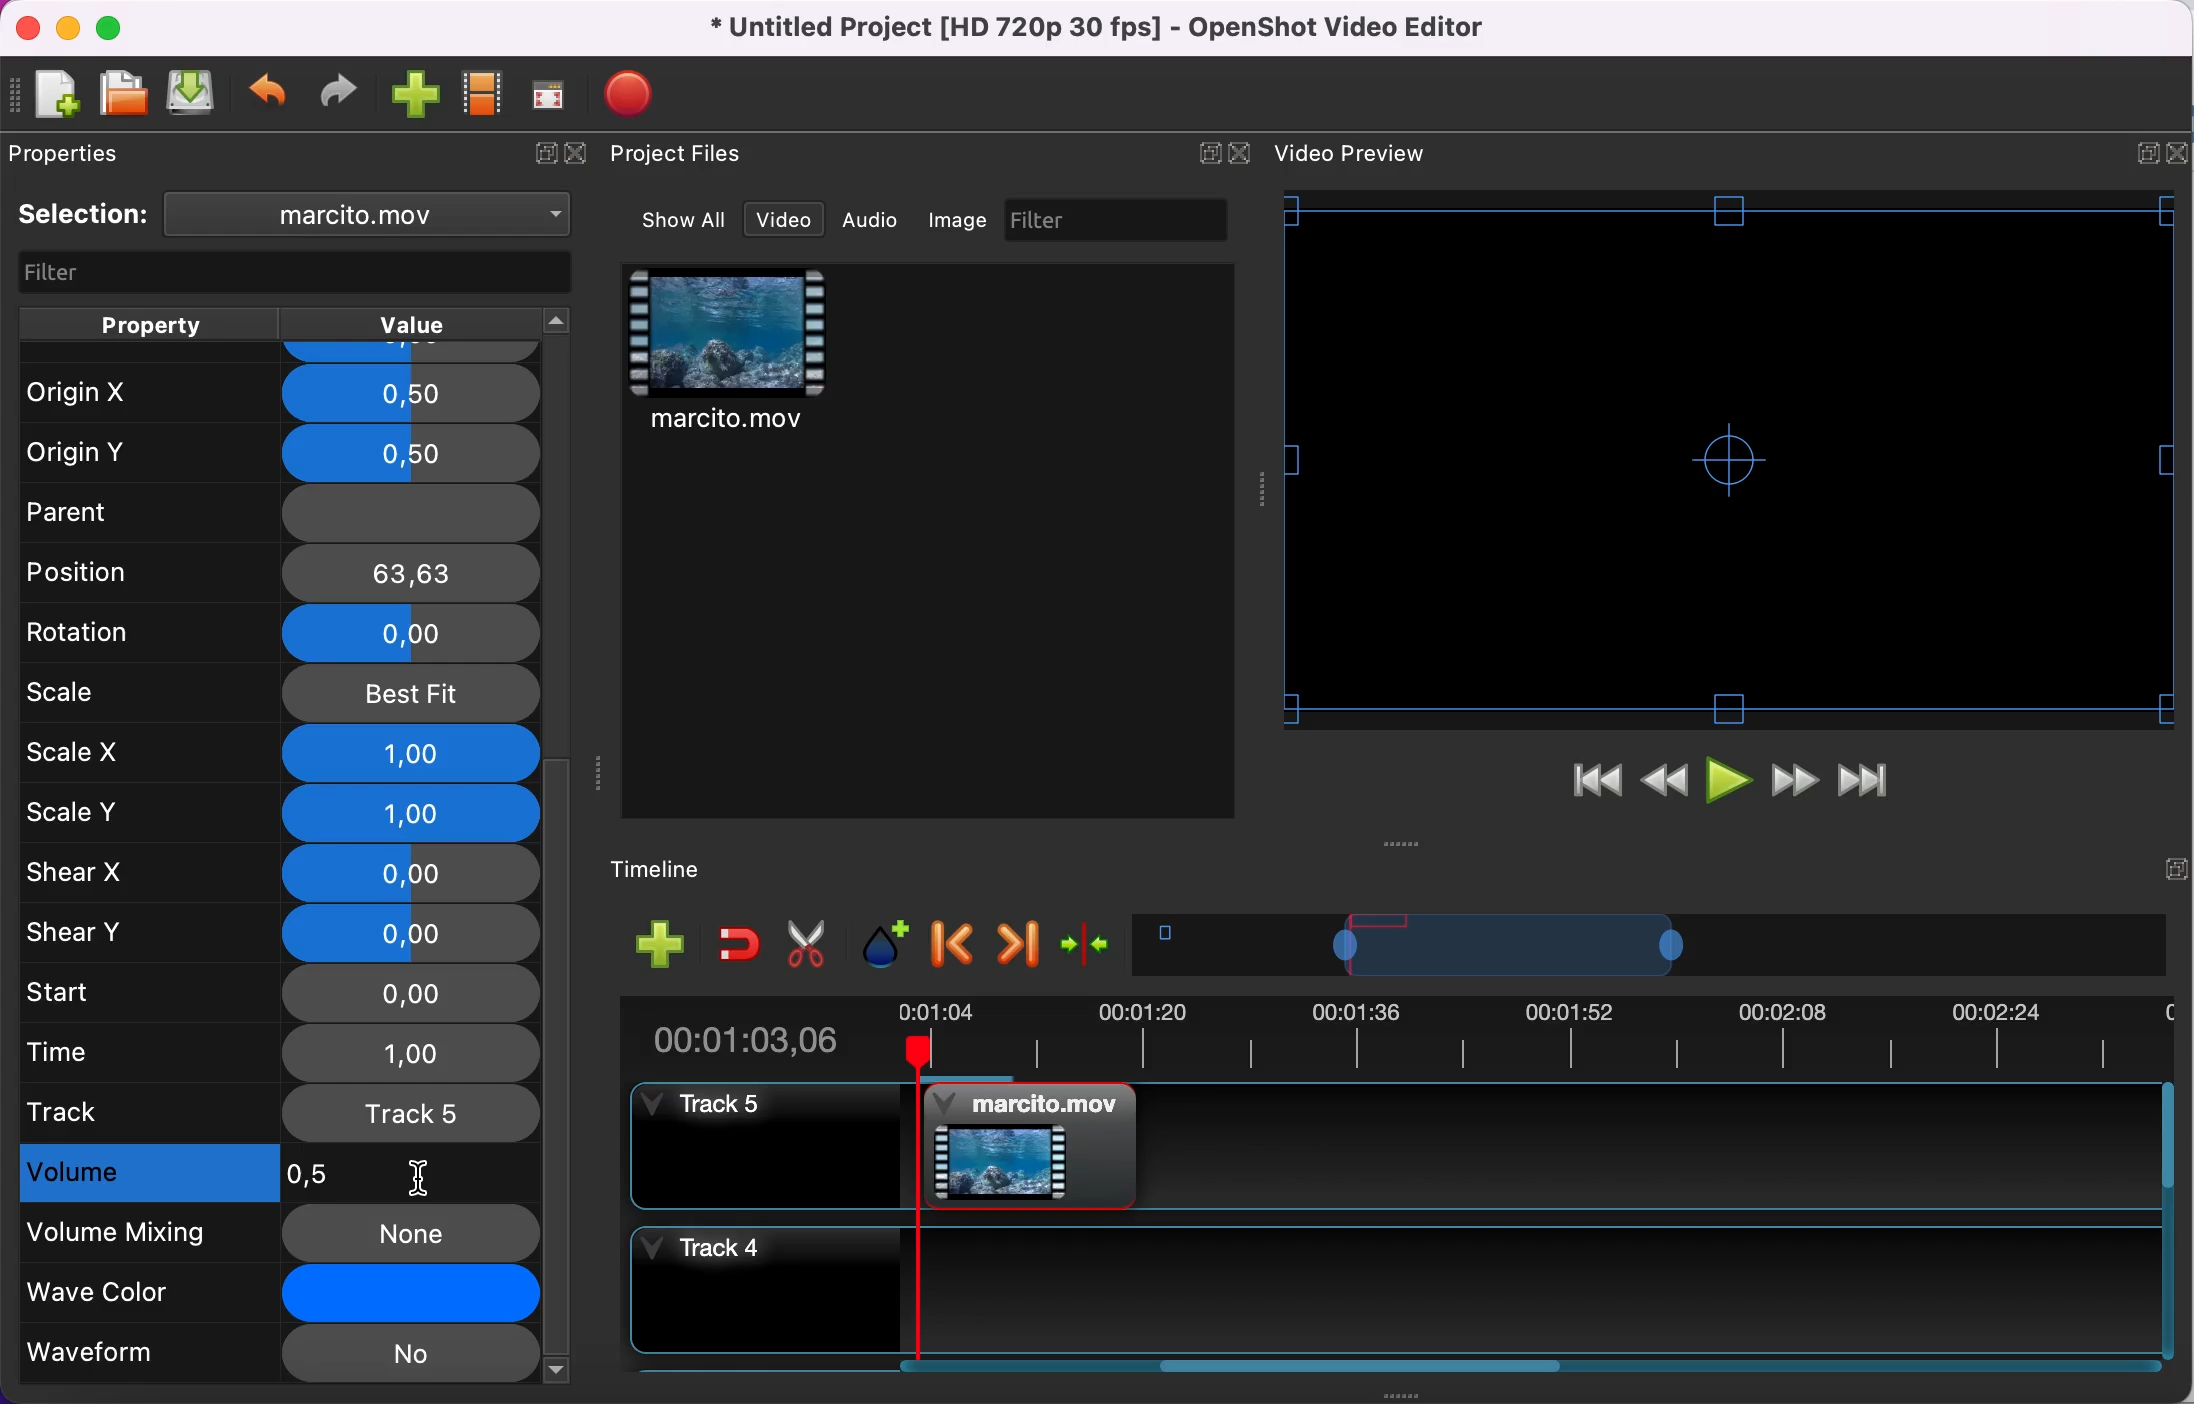 Image resolution: width=2194 pixels, height=1404 pixels. What do you see at coordinates (1596, 786) in the screenshot?
I see `jump to start` at bounding box center [1596, 786].